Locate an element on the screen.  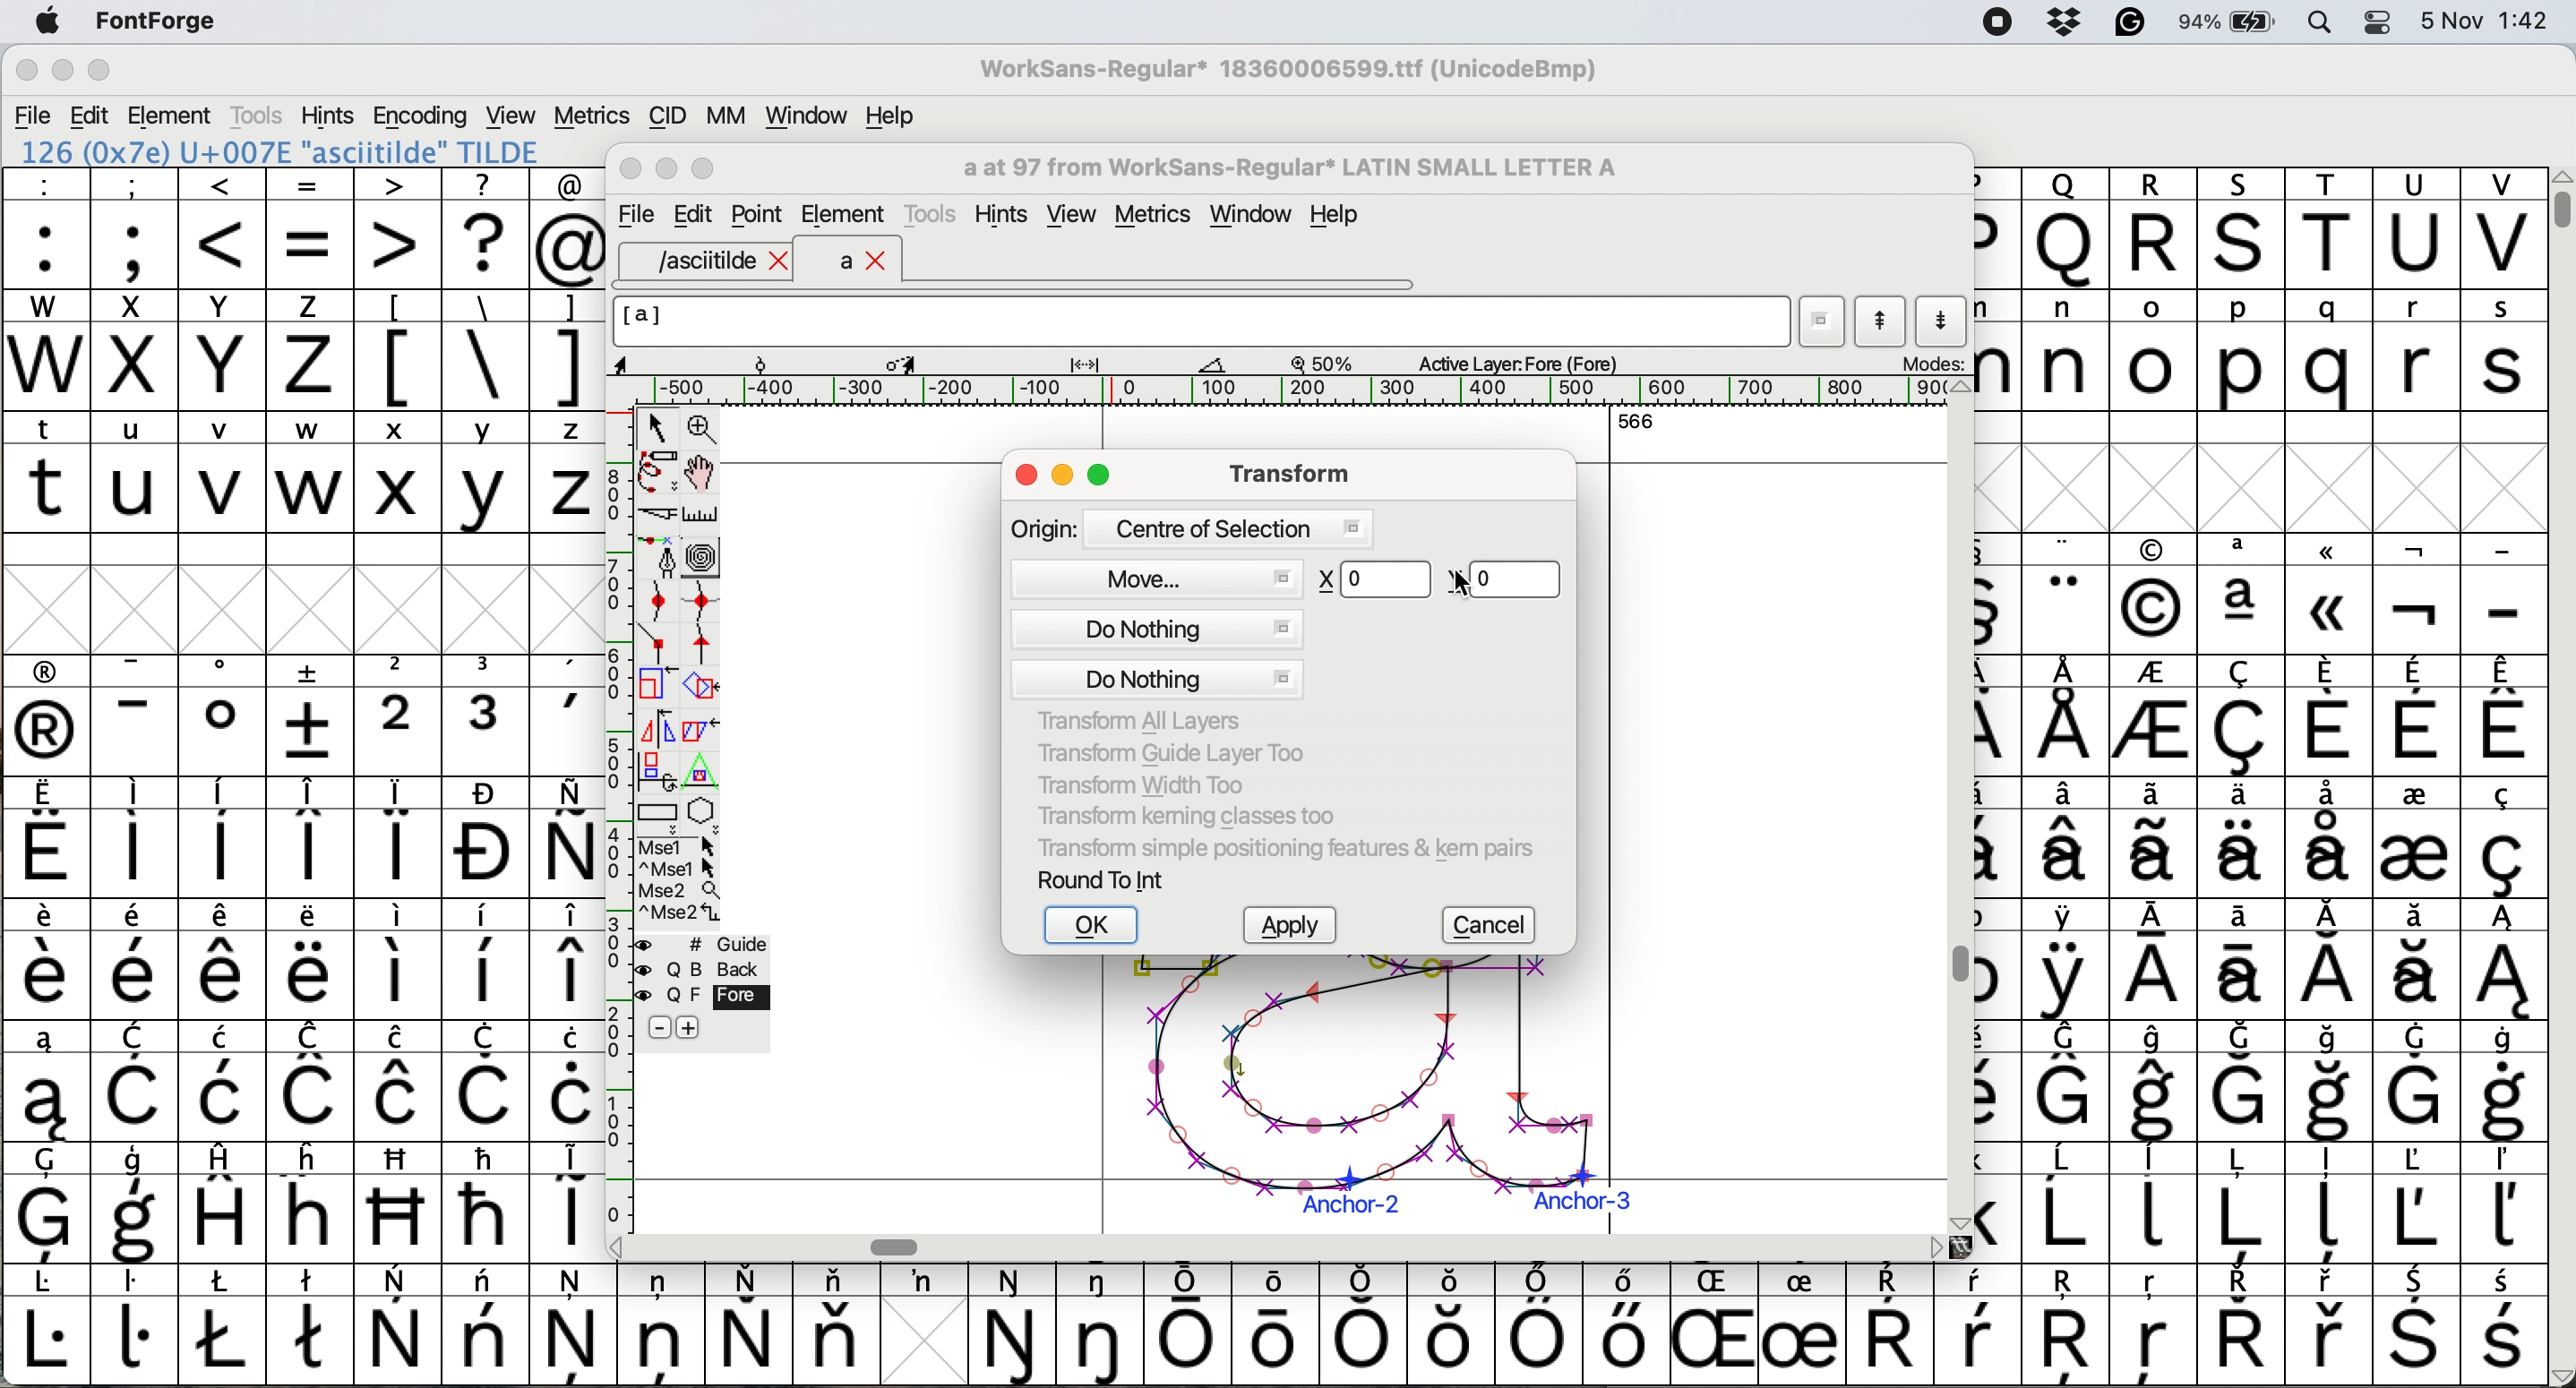
] is located at coordinates (566, 347).